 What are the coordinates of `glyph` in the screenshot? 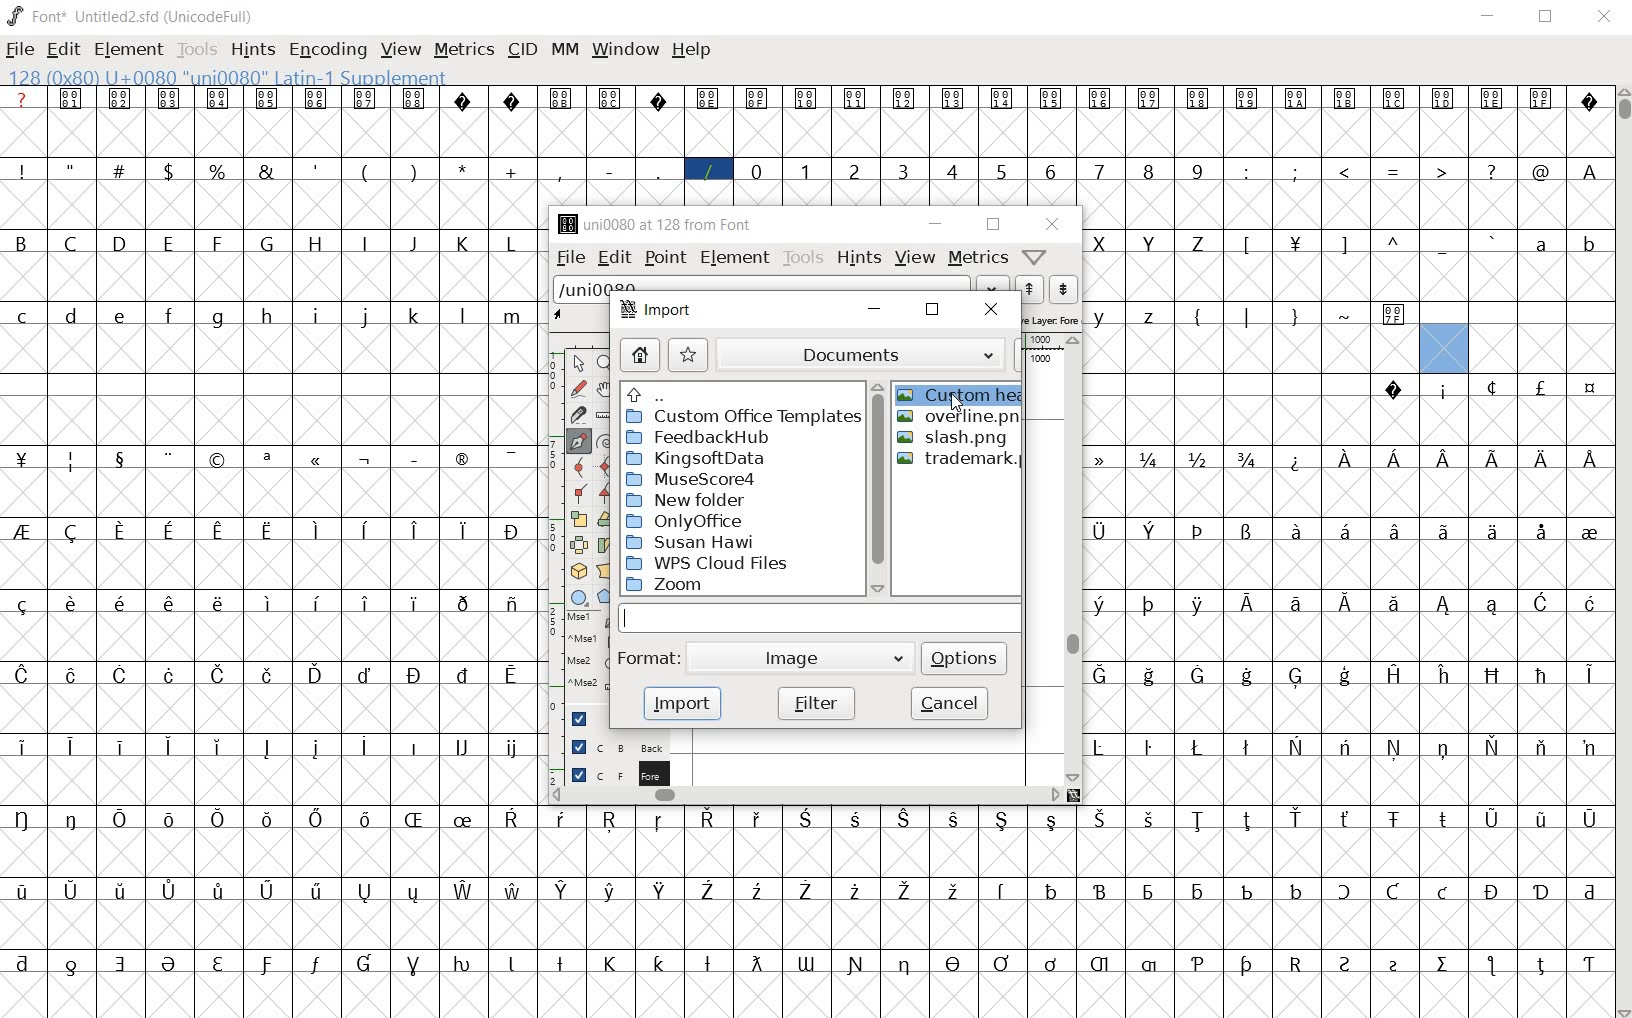 It's located at (22, 171).